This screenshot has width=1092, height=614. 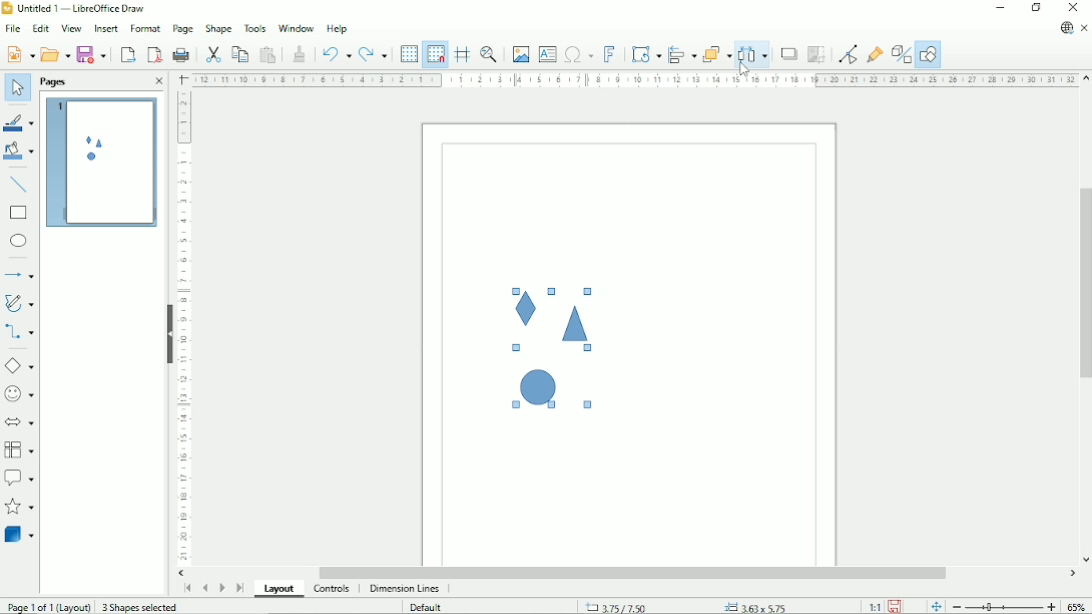 What do you see at coordinates (717, 54) in the screenshot?
I see `Arrange` at bounding box center [717, 54].